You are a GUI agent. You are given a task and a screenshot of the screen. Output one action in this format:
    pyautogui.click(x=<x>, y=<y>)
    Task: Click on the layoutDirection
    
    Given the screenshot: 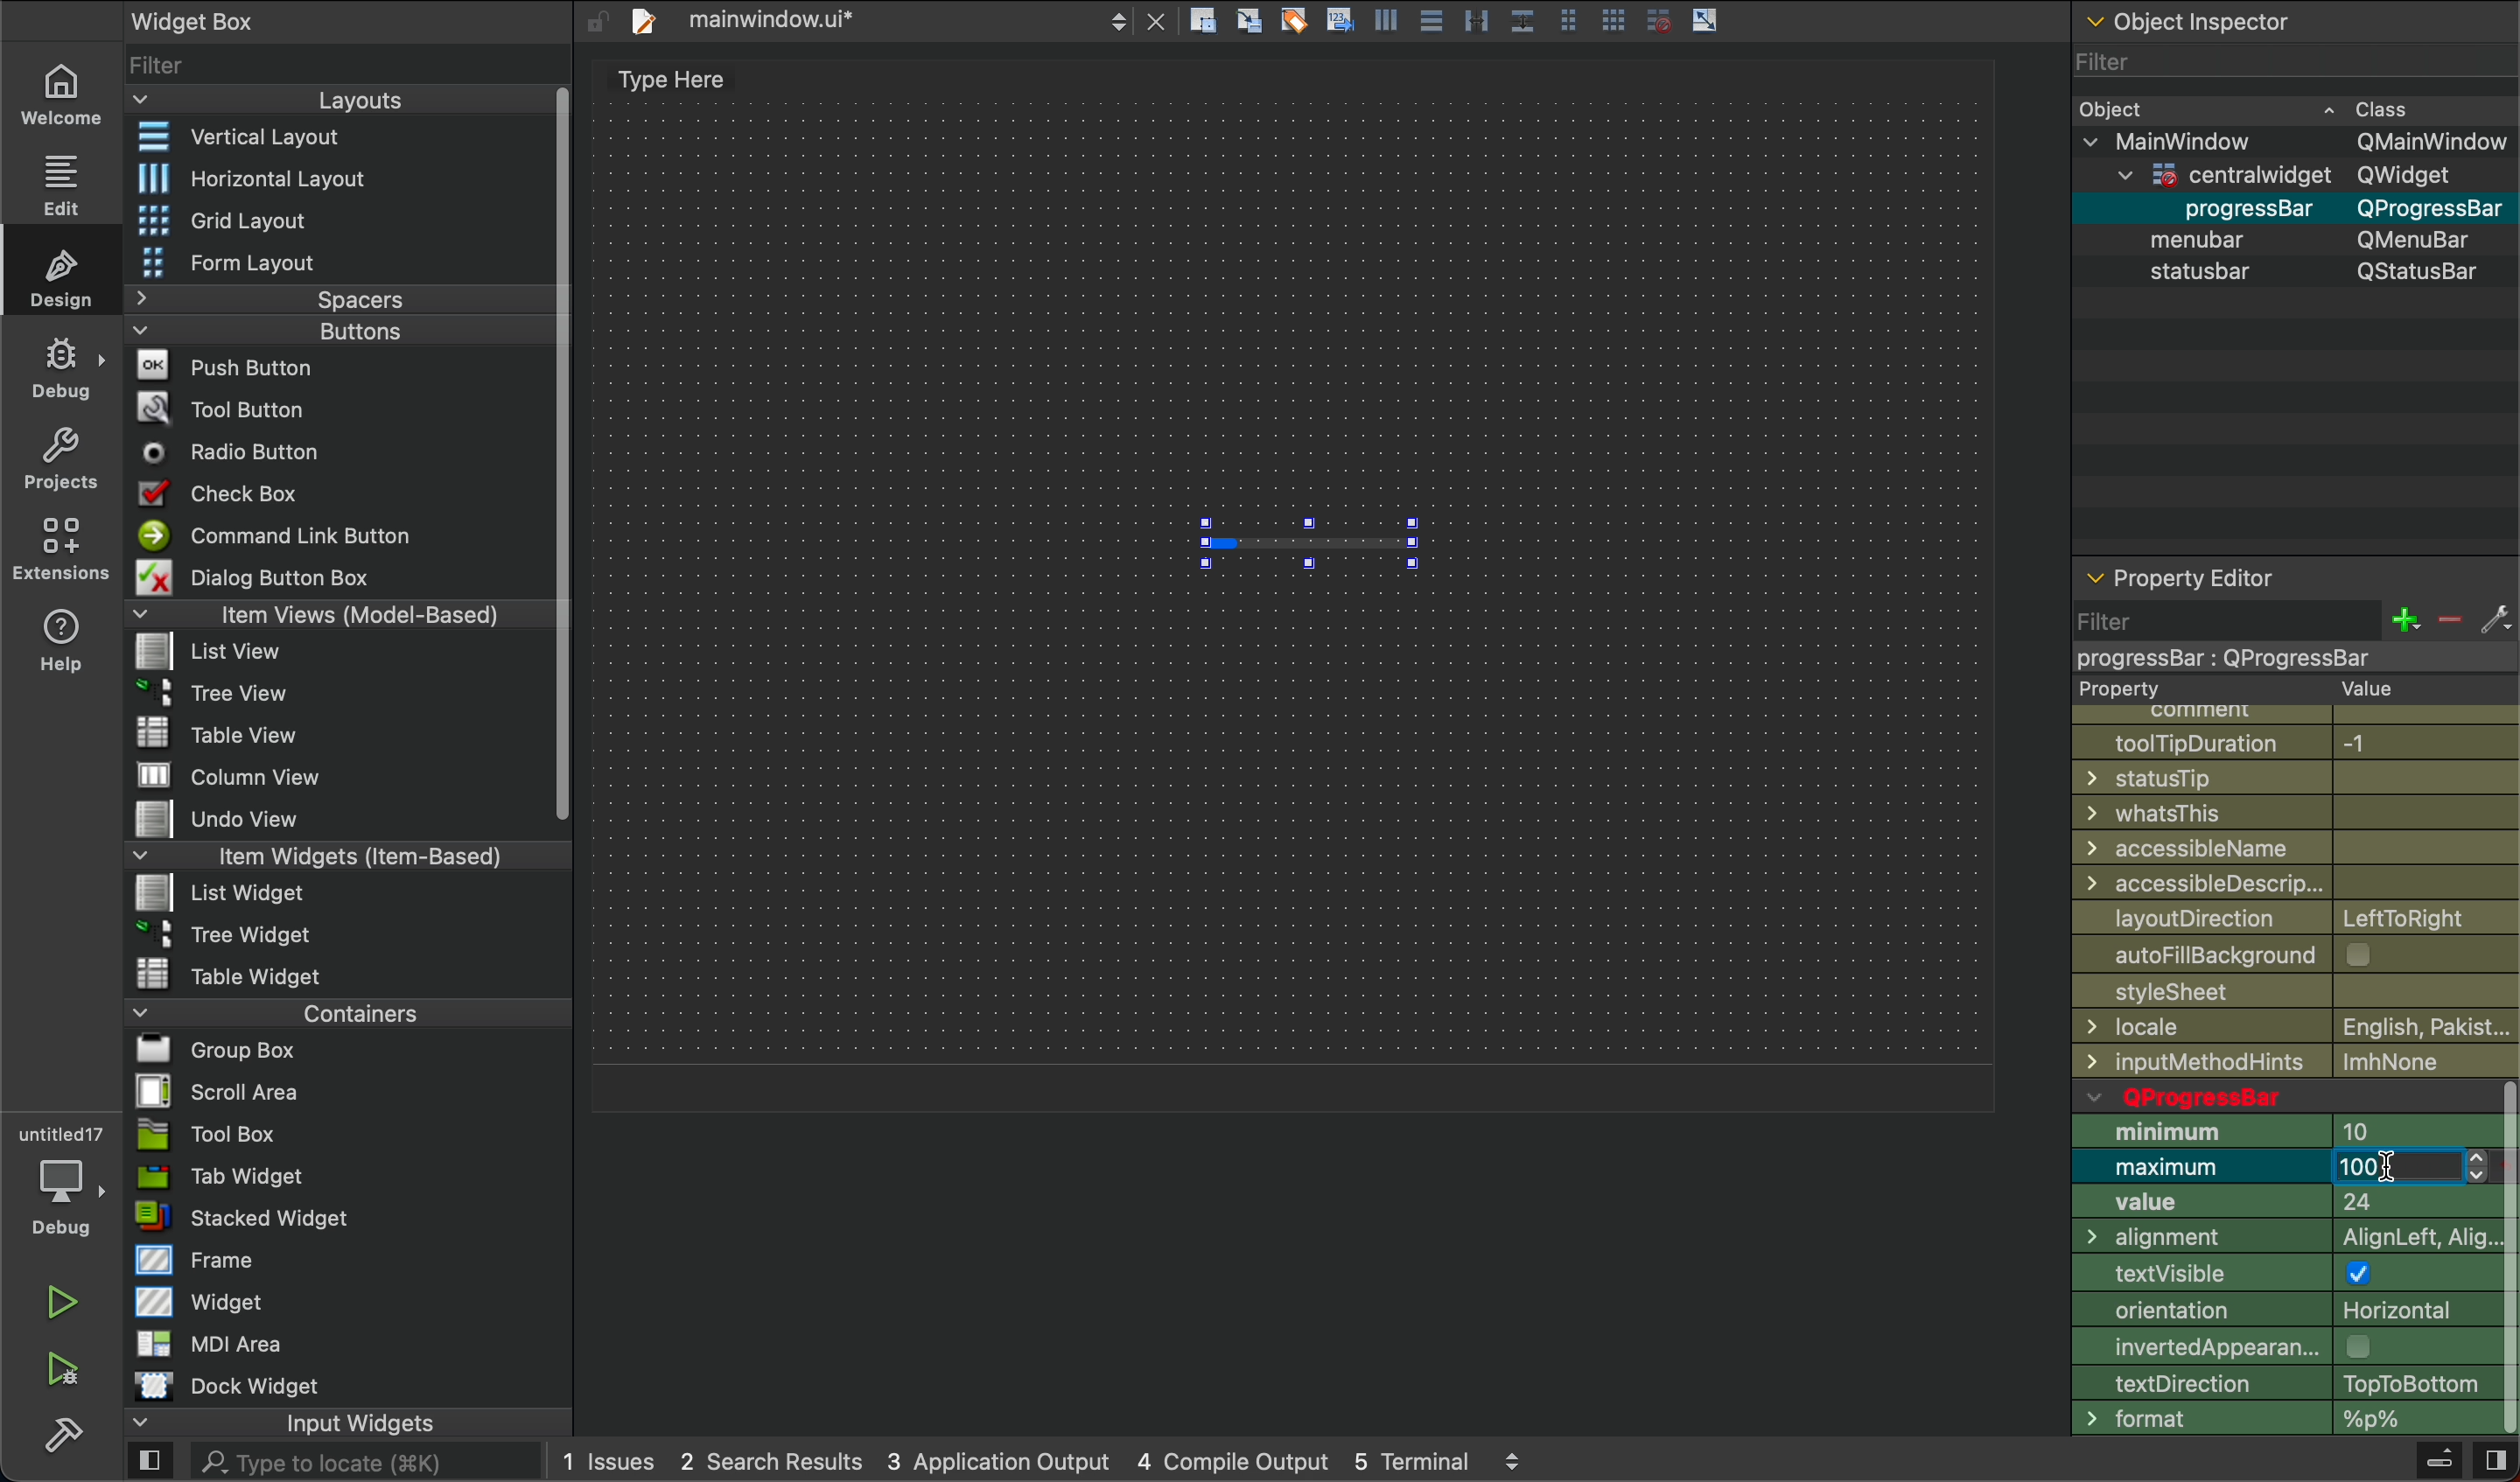 What is the action you would take?
    pyautogui.click(x=2296, y=916)
    